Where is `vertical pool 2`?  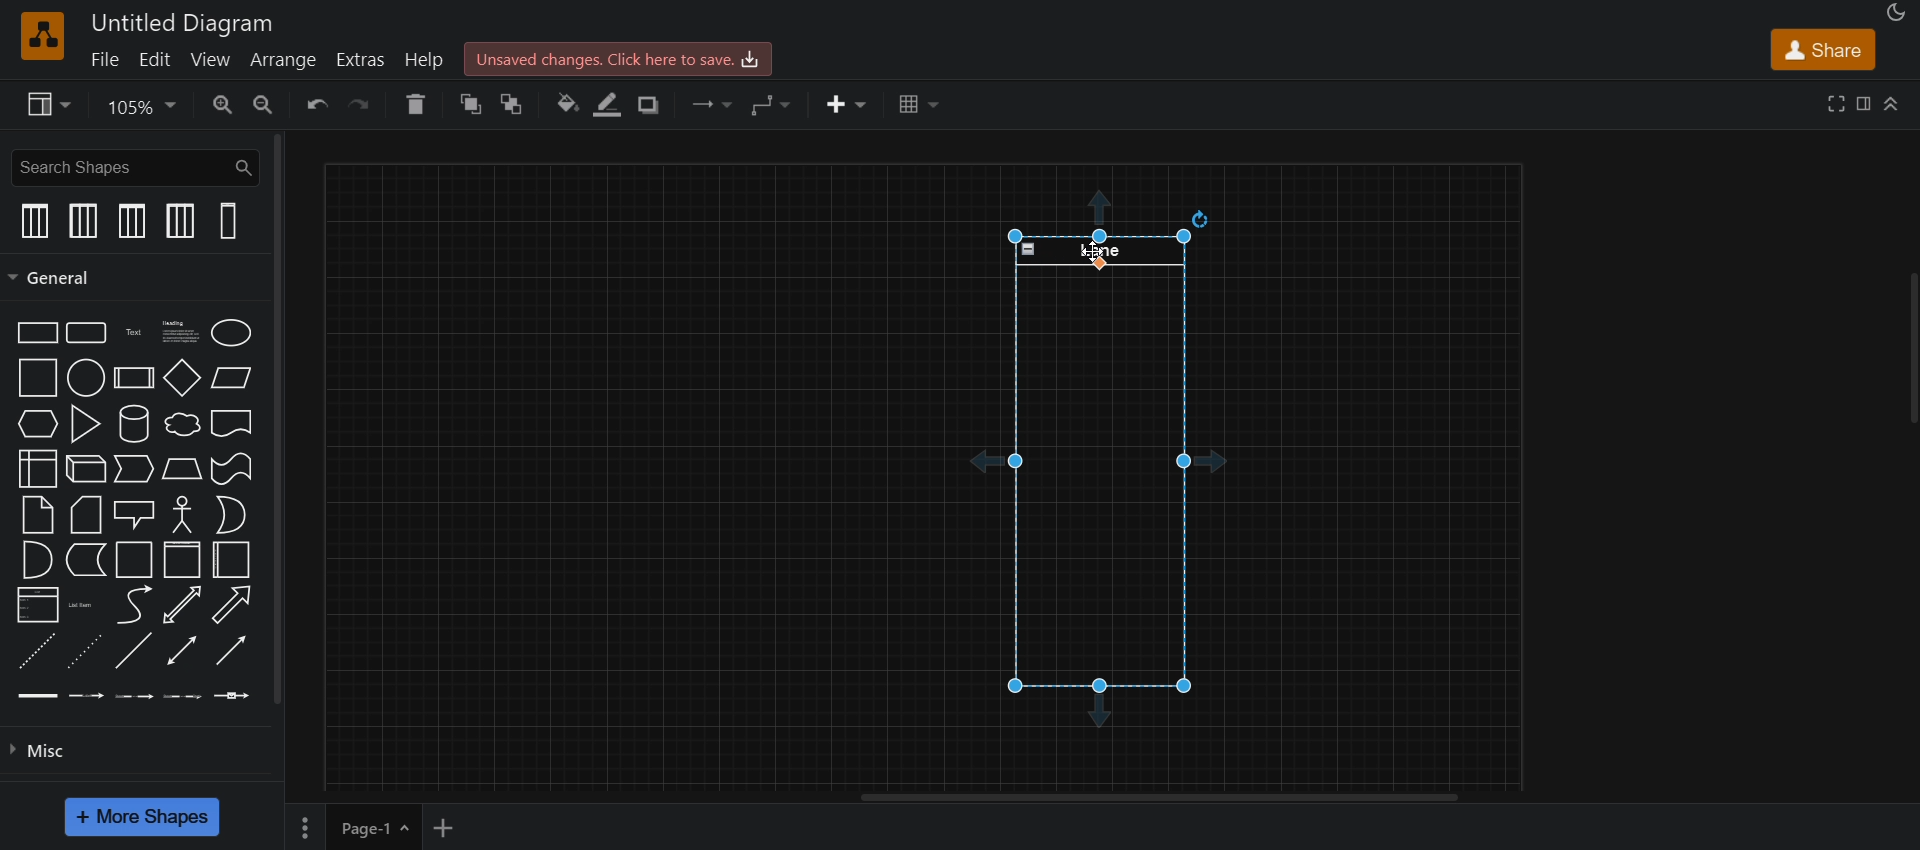
vertical pool 2 is located at coordinates (177, 222).